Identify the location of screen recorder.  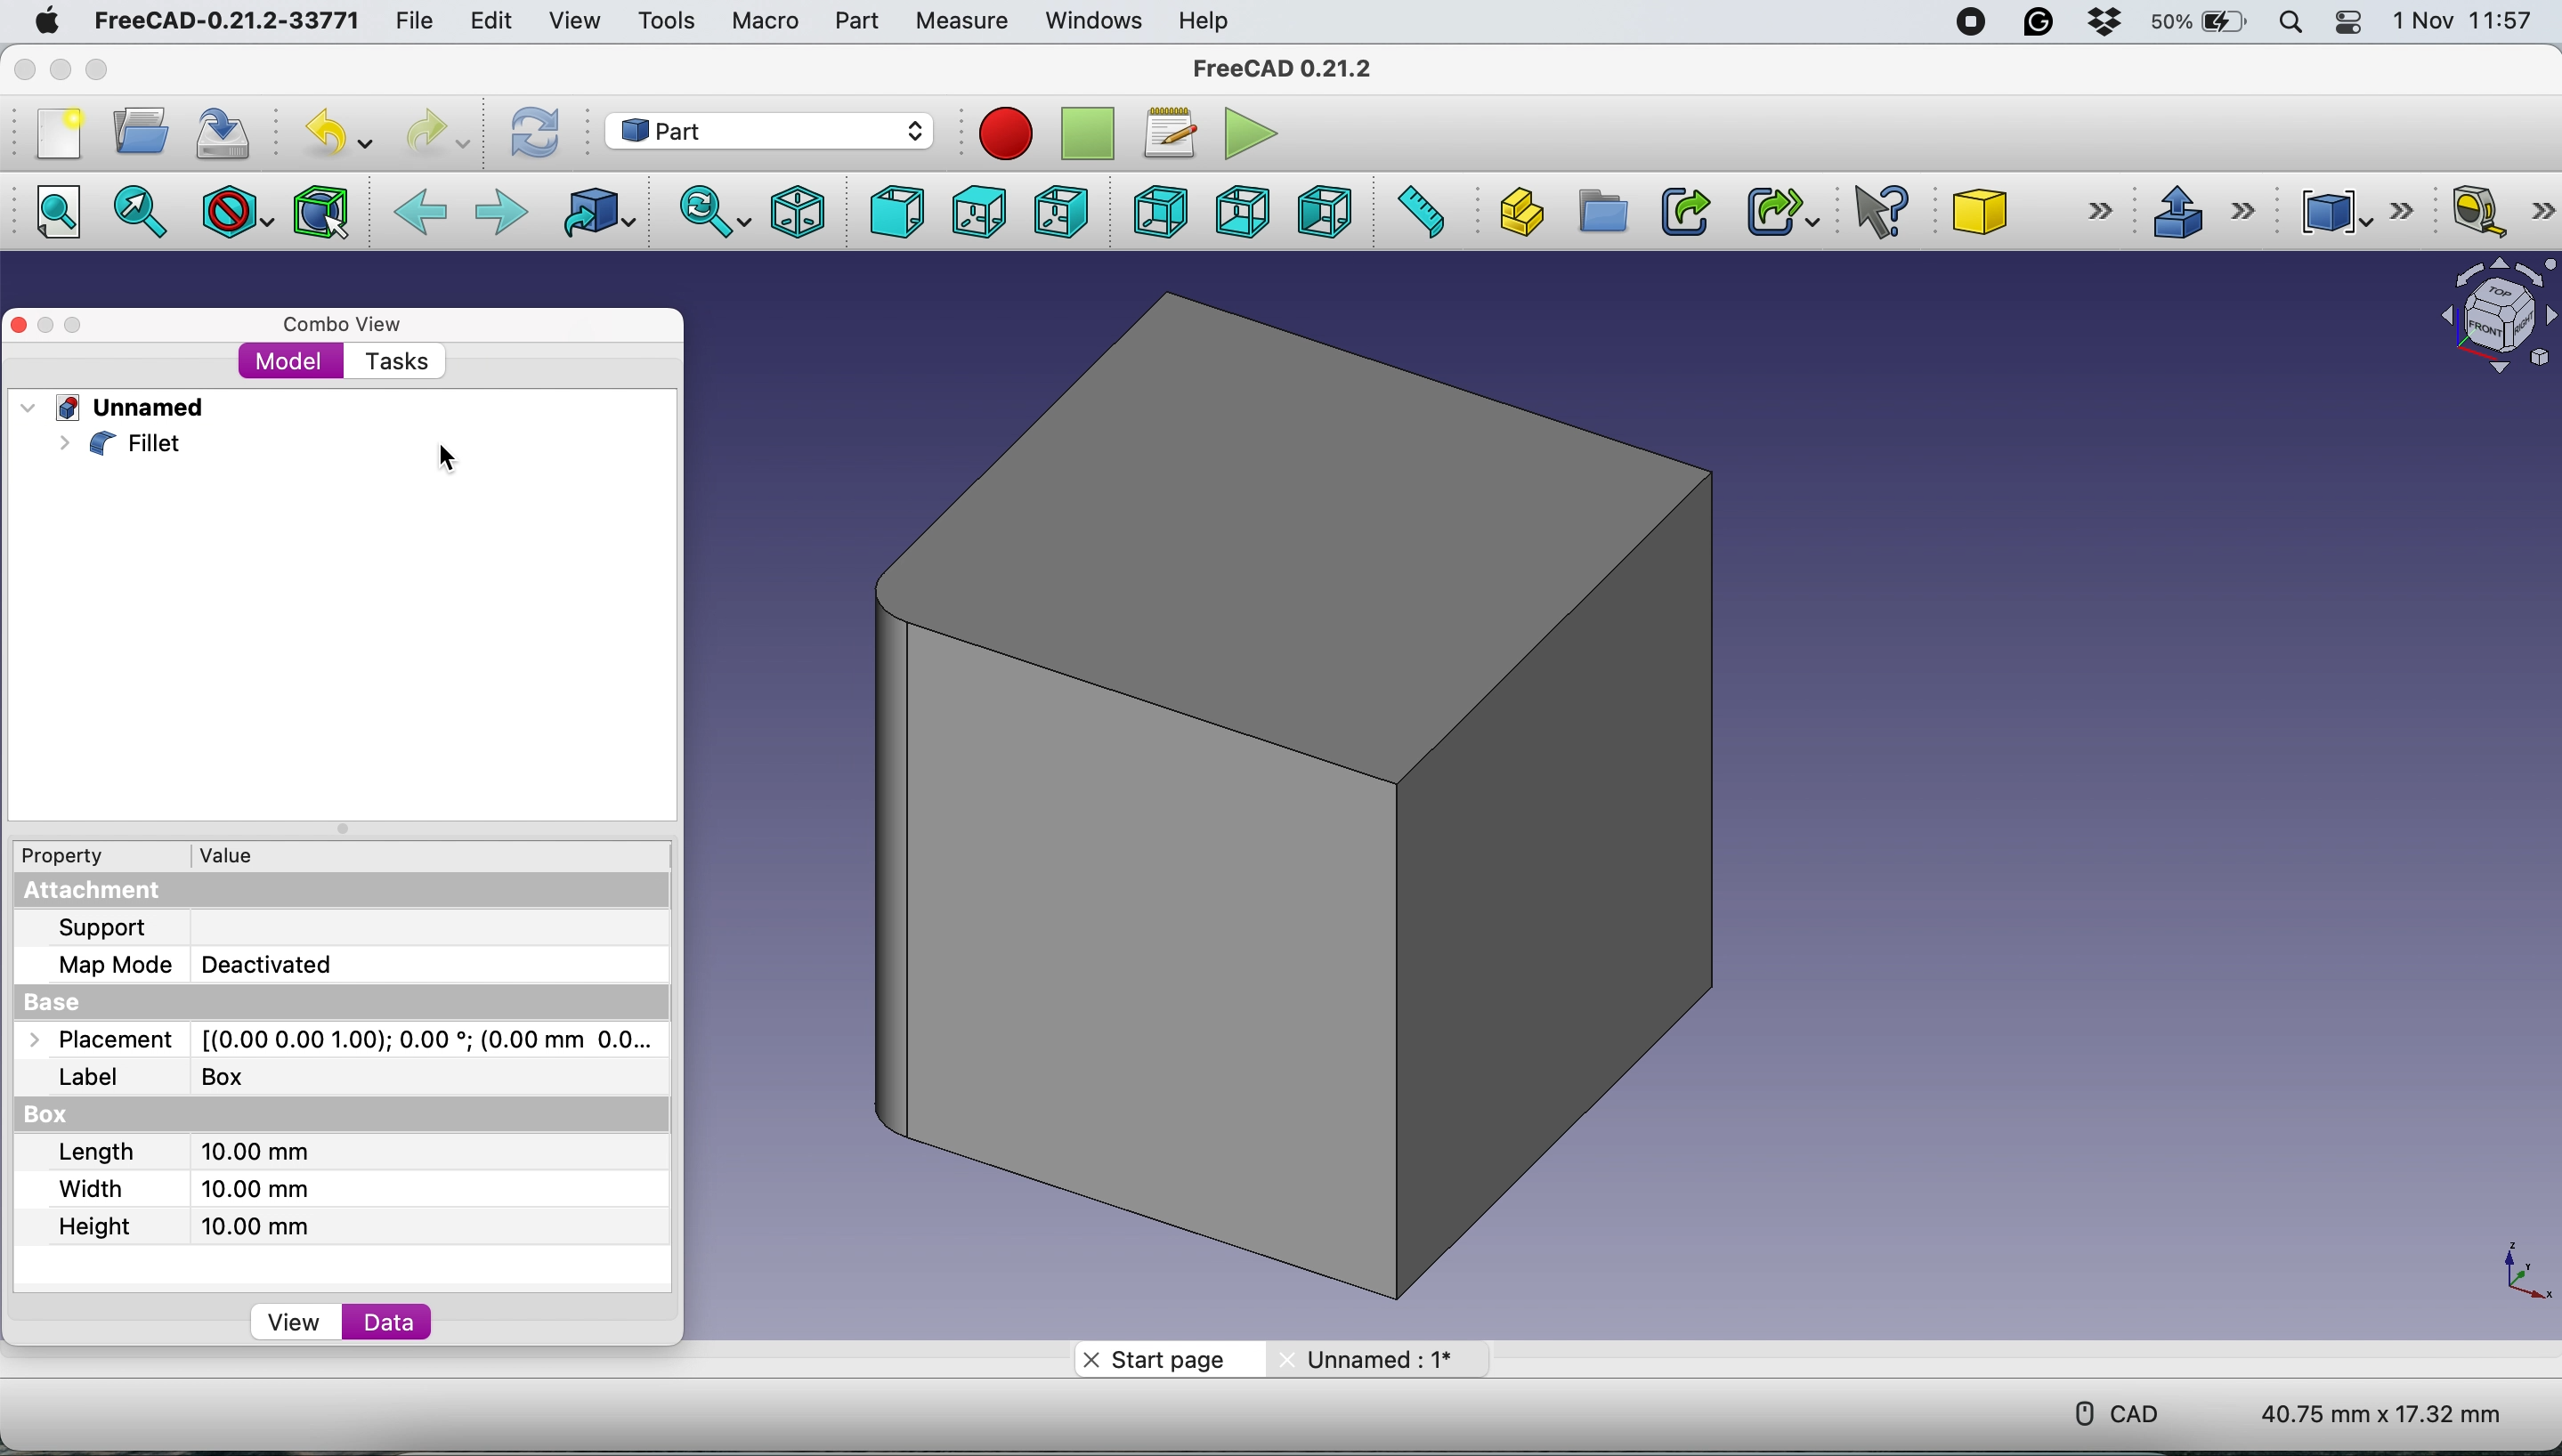
(1967, 23).